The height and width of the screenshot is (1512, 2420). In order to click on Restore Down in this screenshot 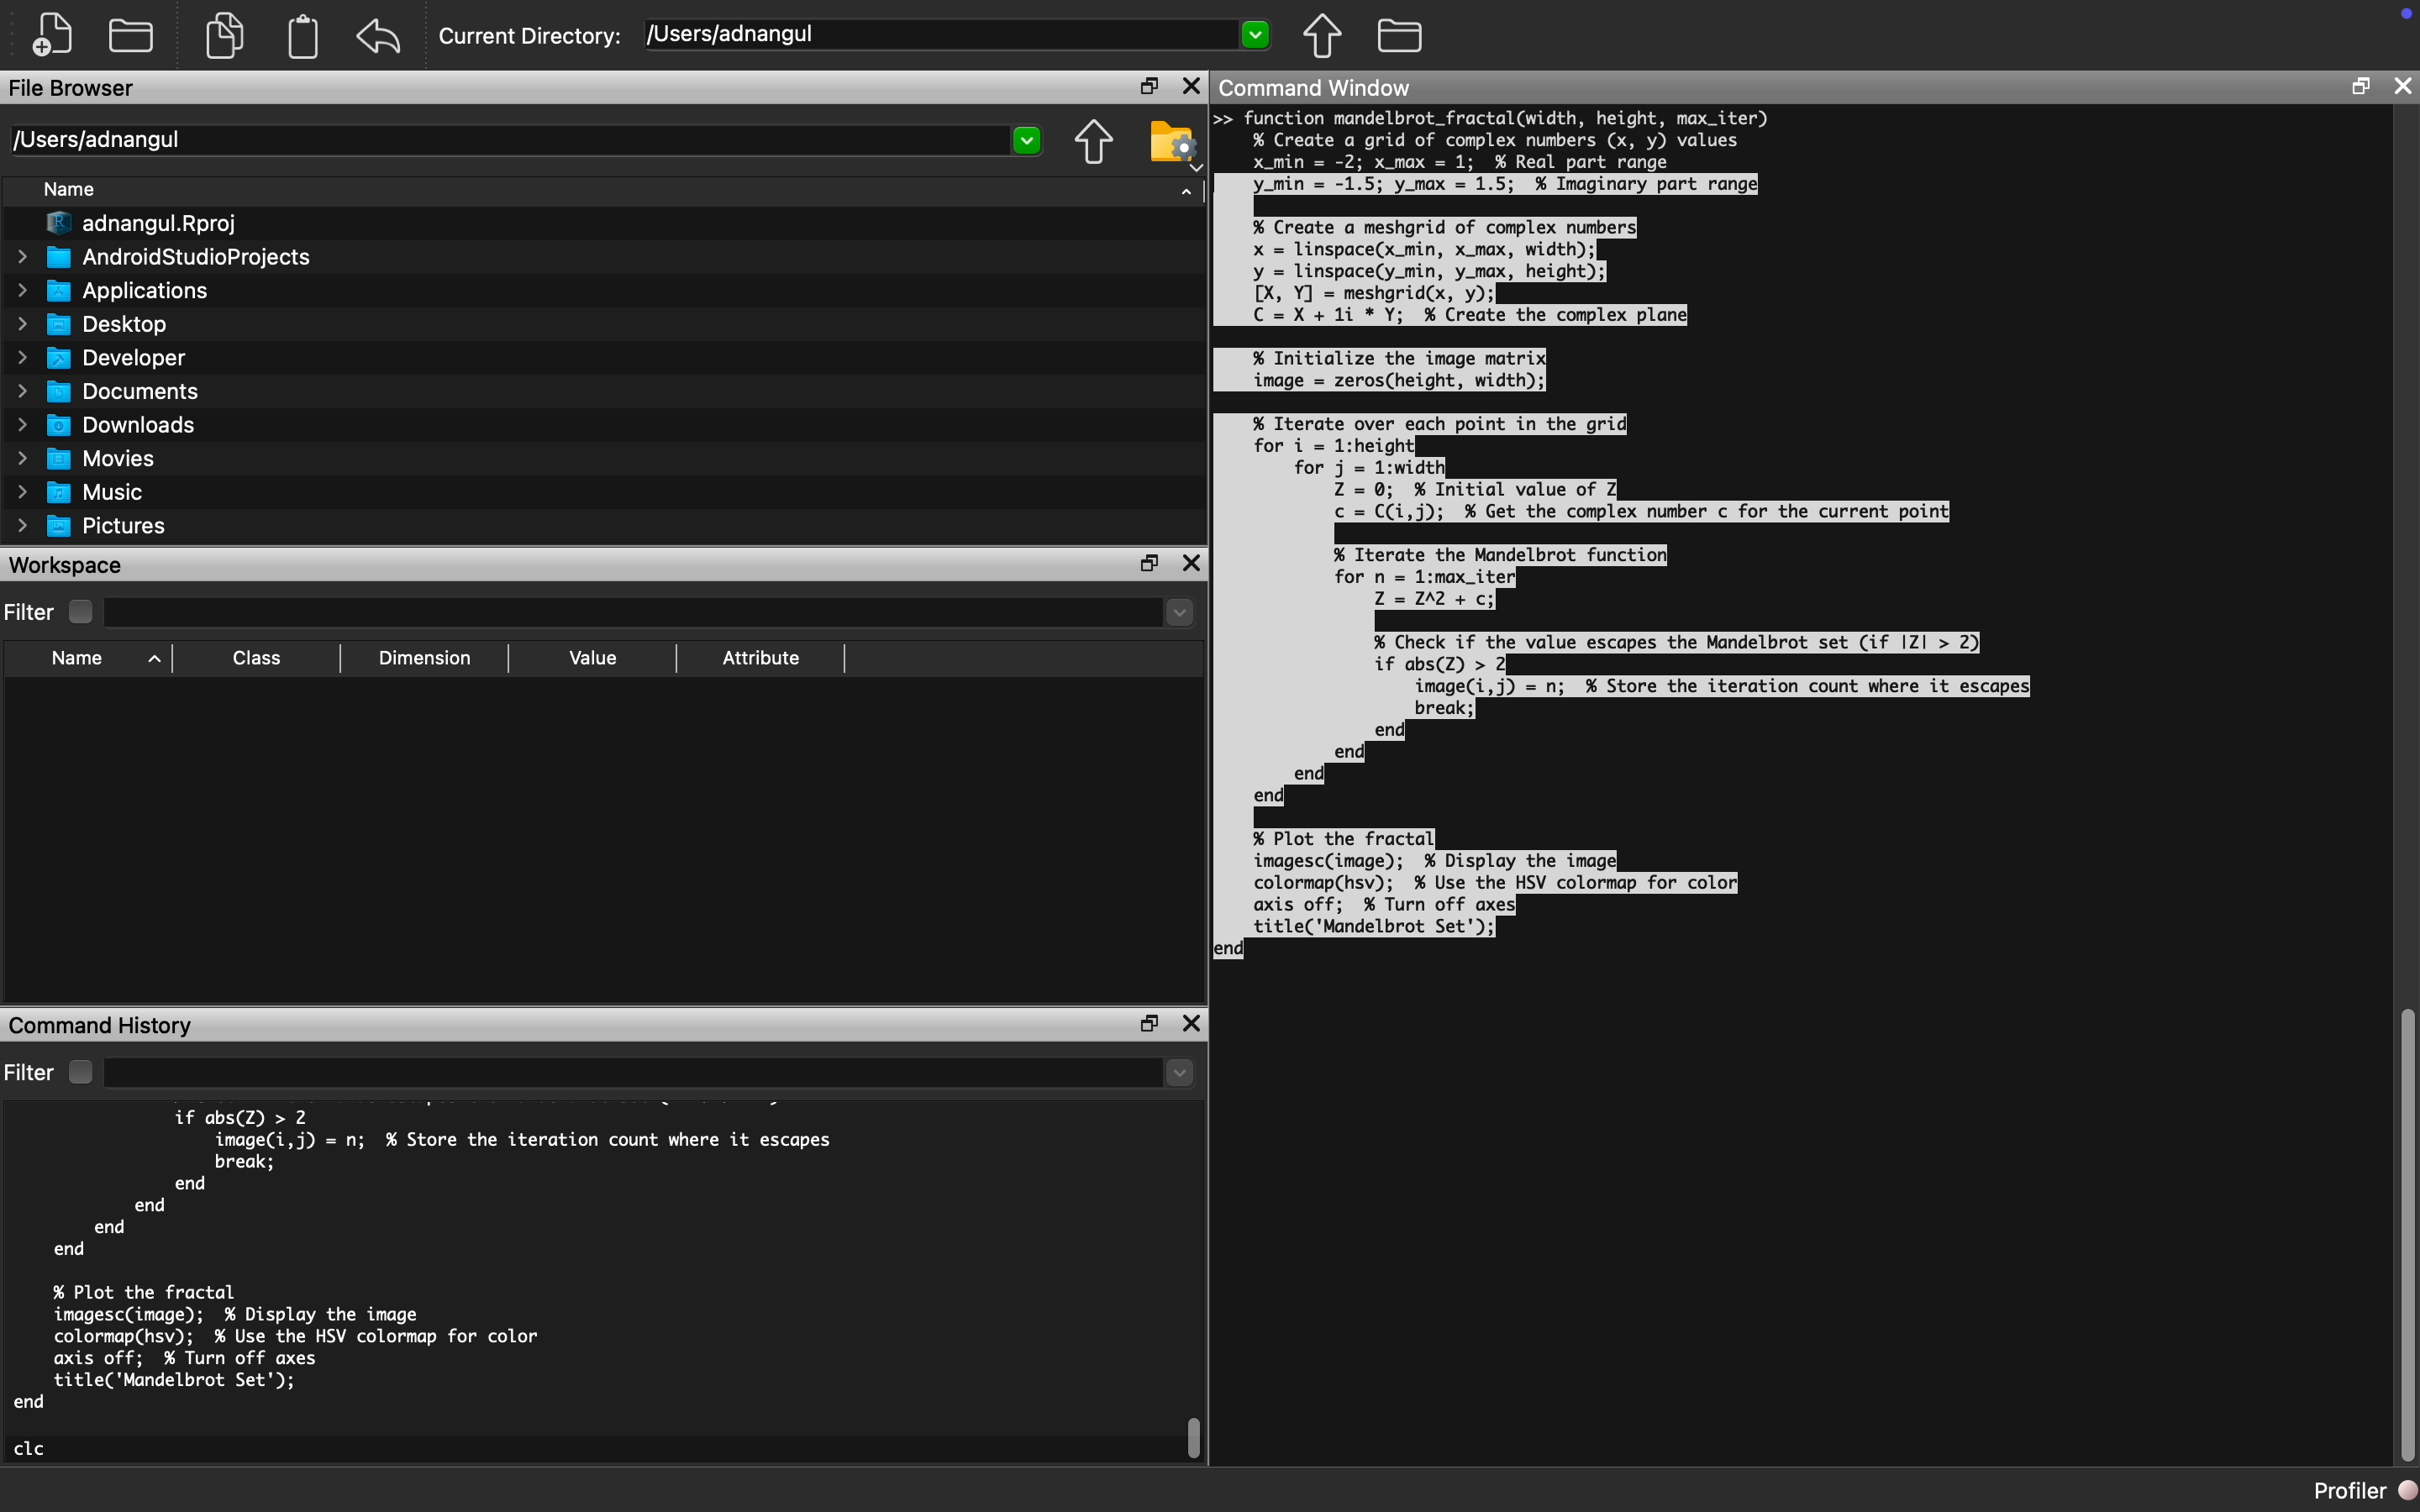, I will do `click(1149, 1024)`.